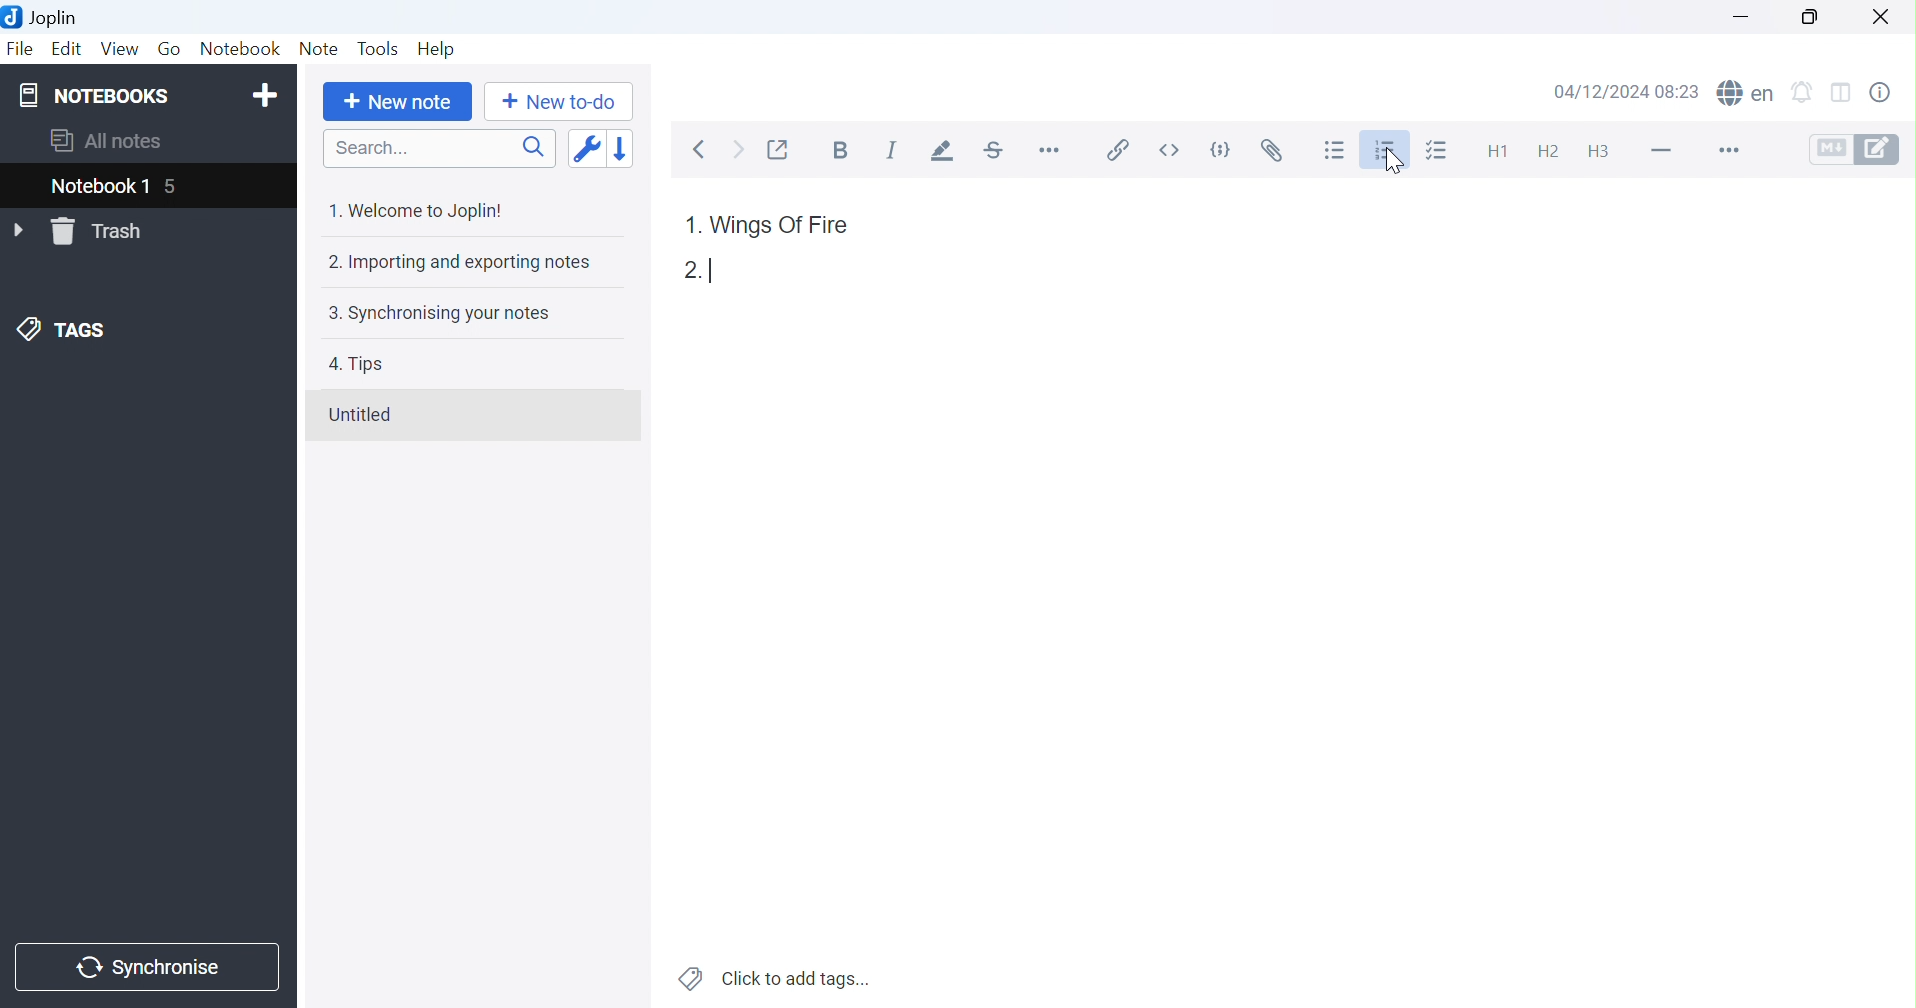 The height and width of the screenshot is (1008, 1916). Describe the element at coordinates (44, 16) in the screenshot. I see `Joplin` at that location.